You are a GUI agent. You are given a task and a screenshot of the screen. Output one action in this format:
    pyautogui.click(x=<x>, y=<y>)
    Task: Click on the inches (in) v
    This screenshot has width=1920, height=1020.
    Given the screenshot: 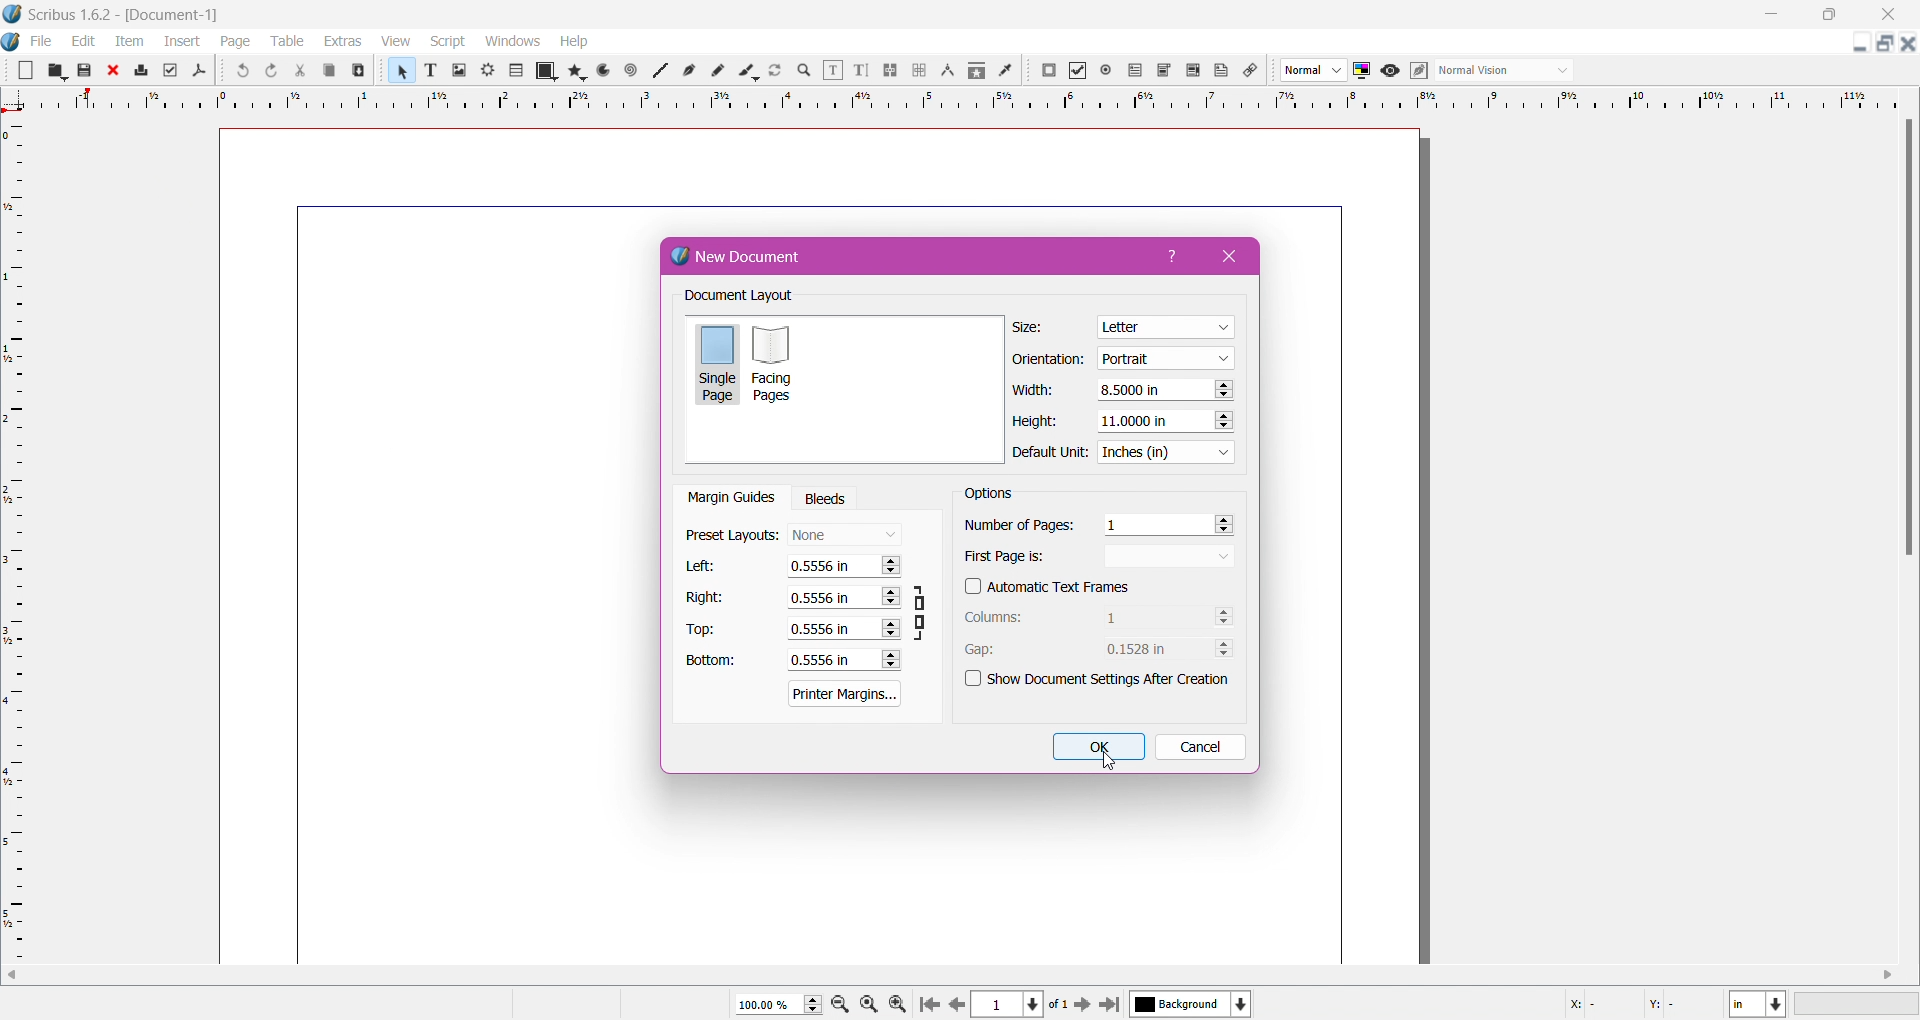 What is the action you would take?
    pyautogui.click(x=1163, y=452)
    